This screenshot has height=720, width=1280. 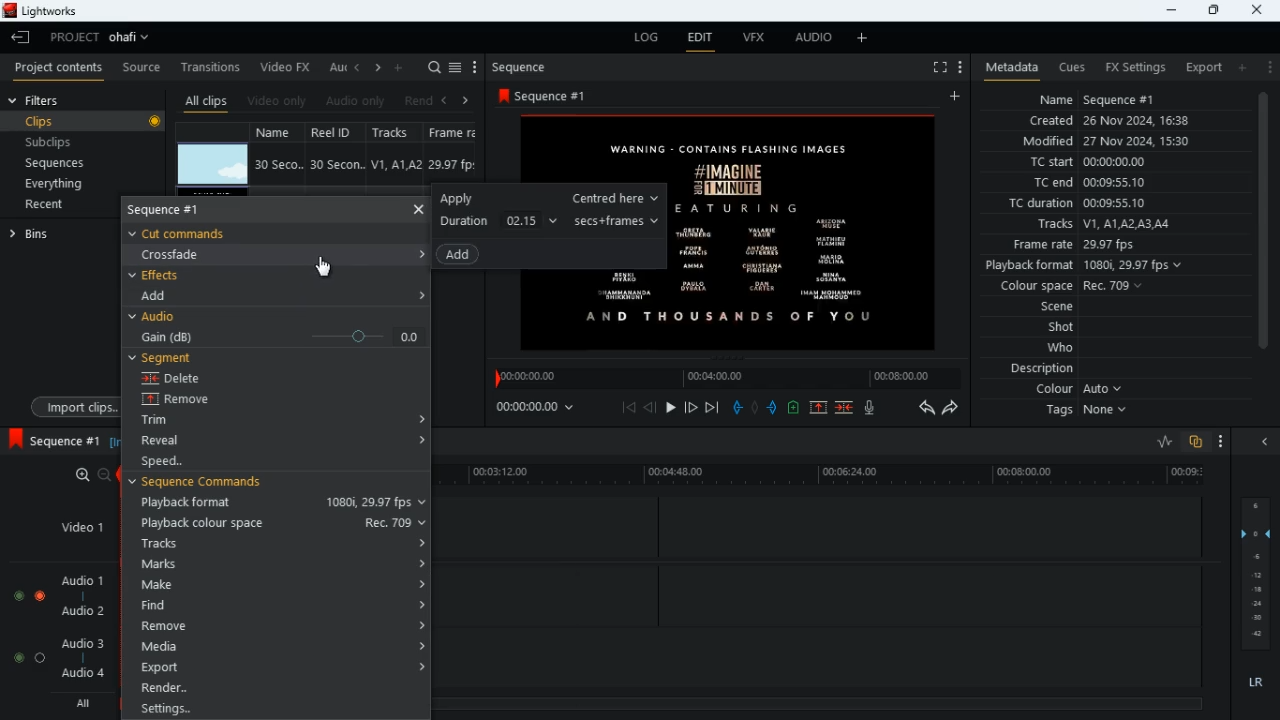 What do you see at coordinates (213, 165) in the screenshot?
I see `image` at bounding box center [213, 165].